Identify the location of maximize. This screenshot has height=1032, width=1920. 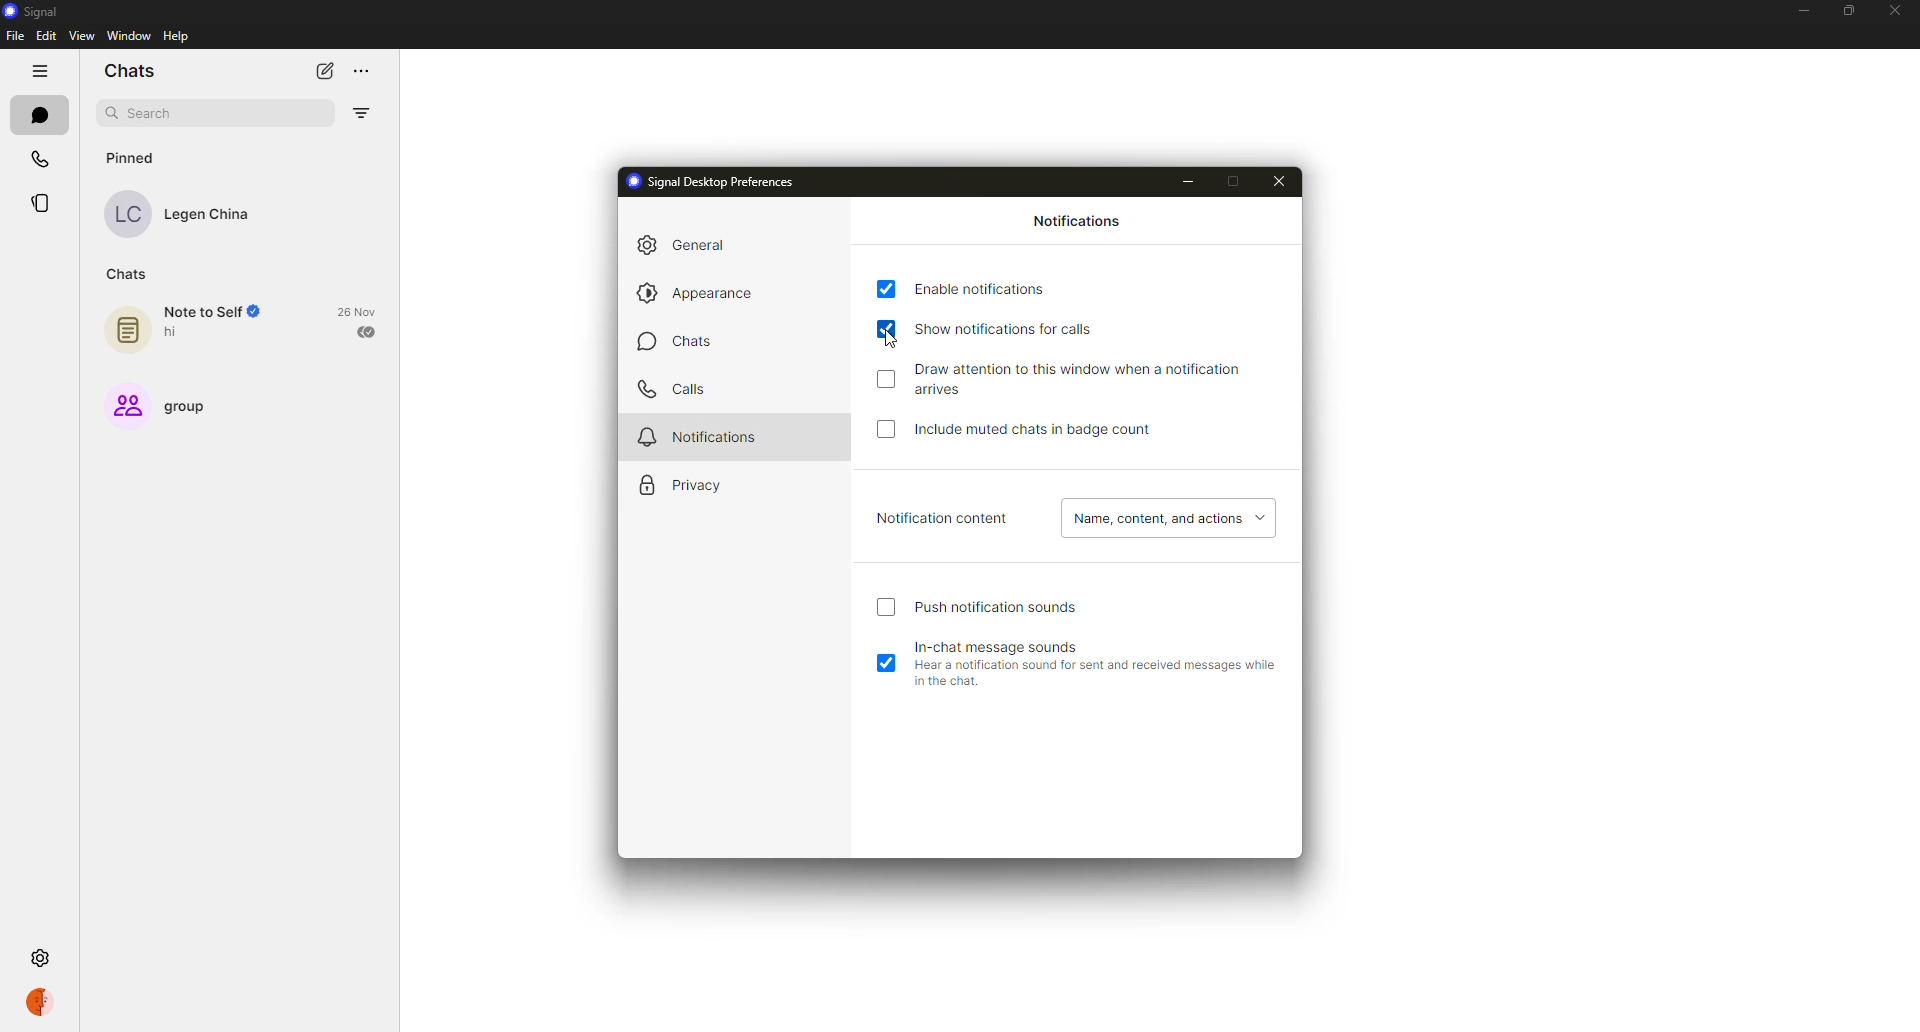
(1845, 11).